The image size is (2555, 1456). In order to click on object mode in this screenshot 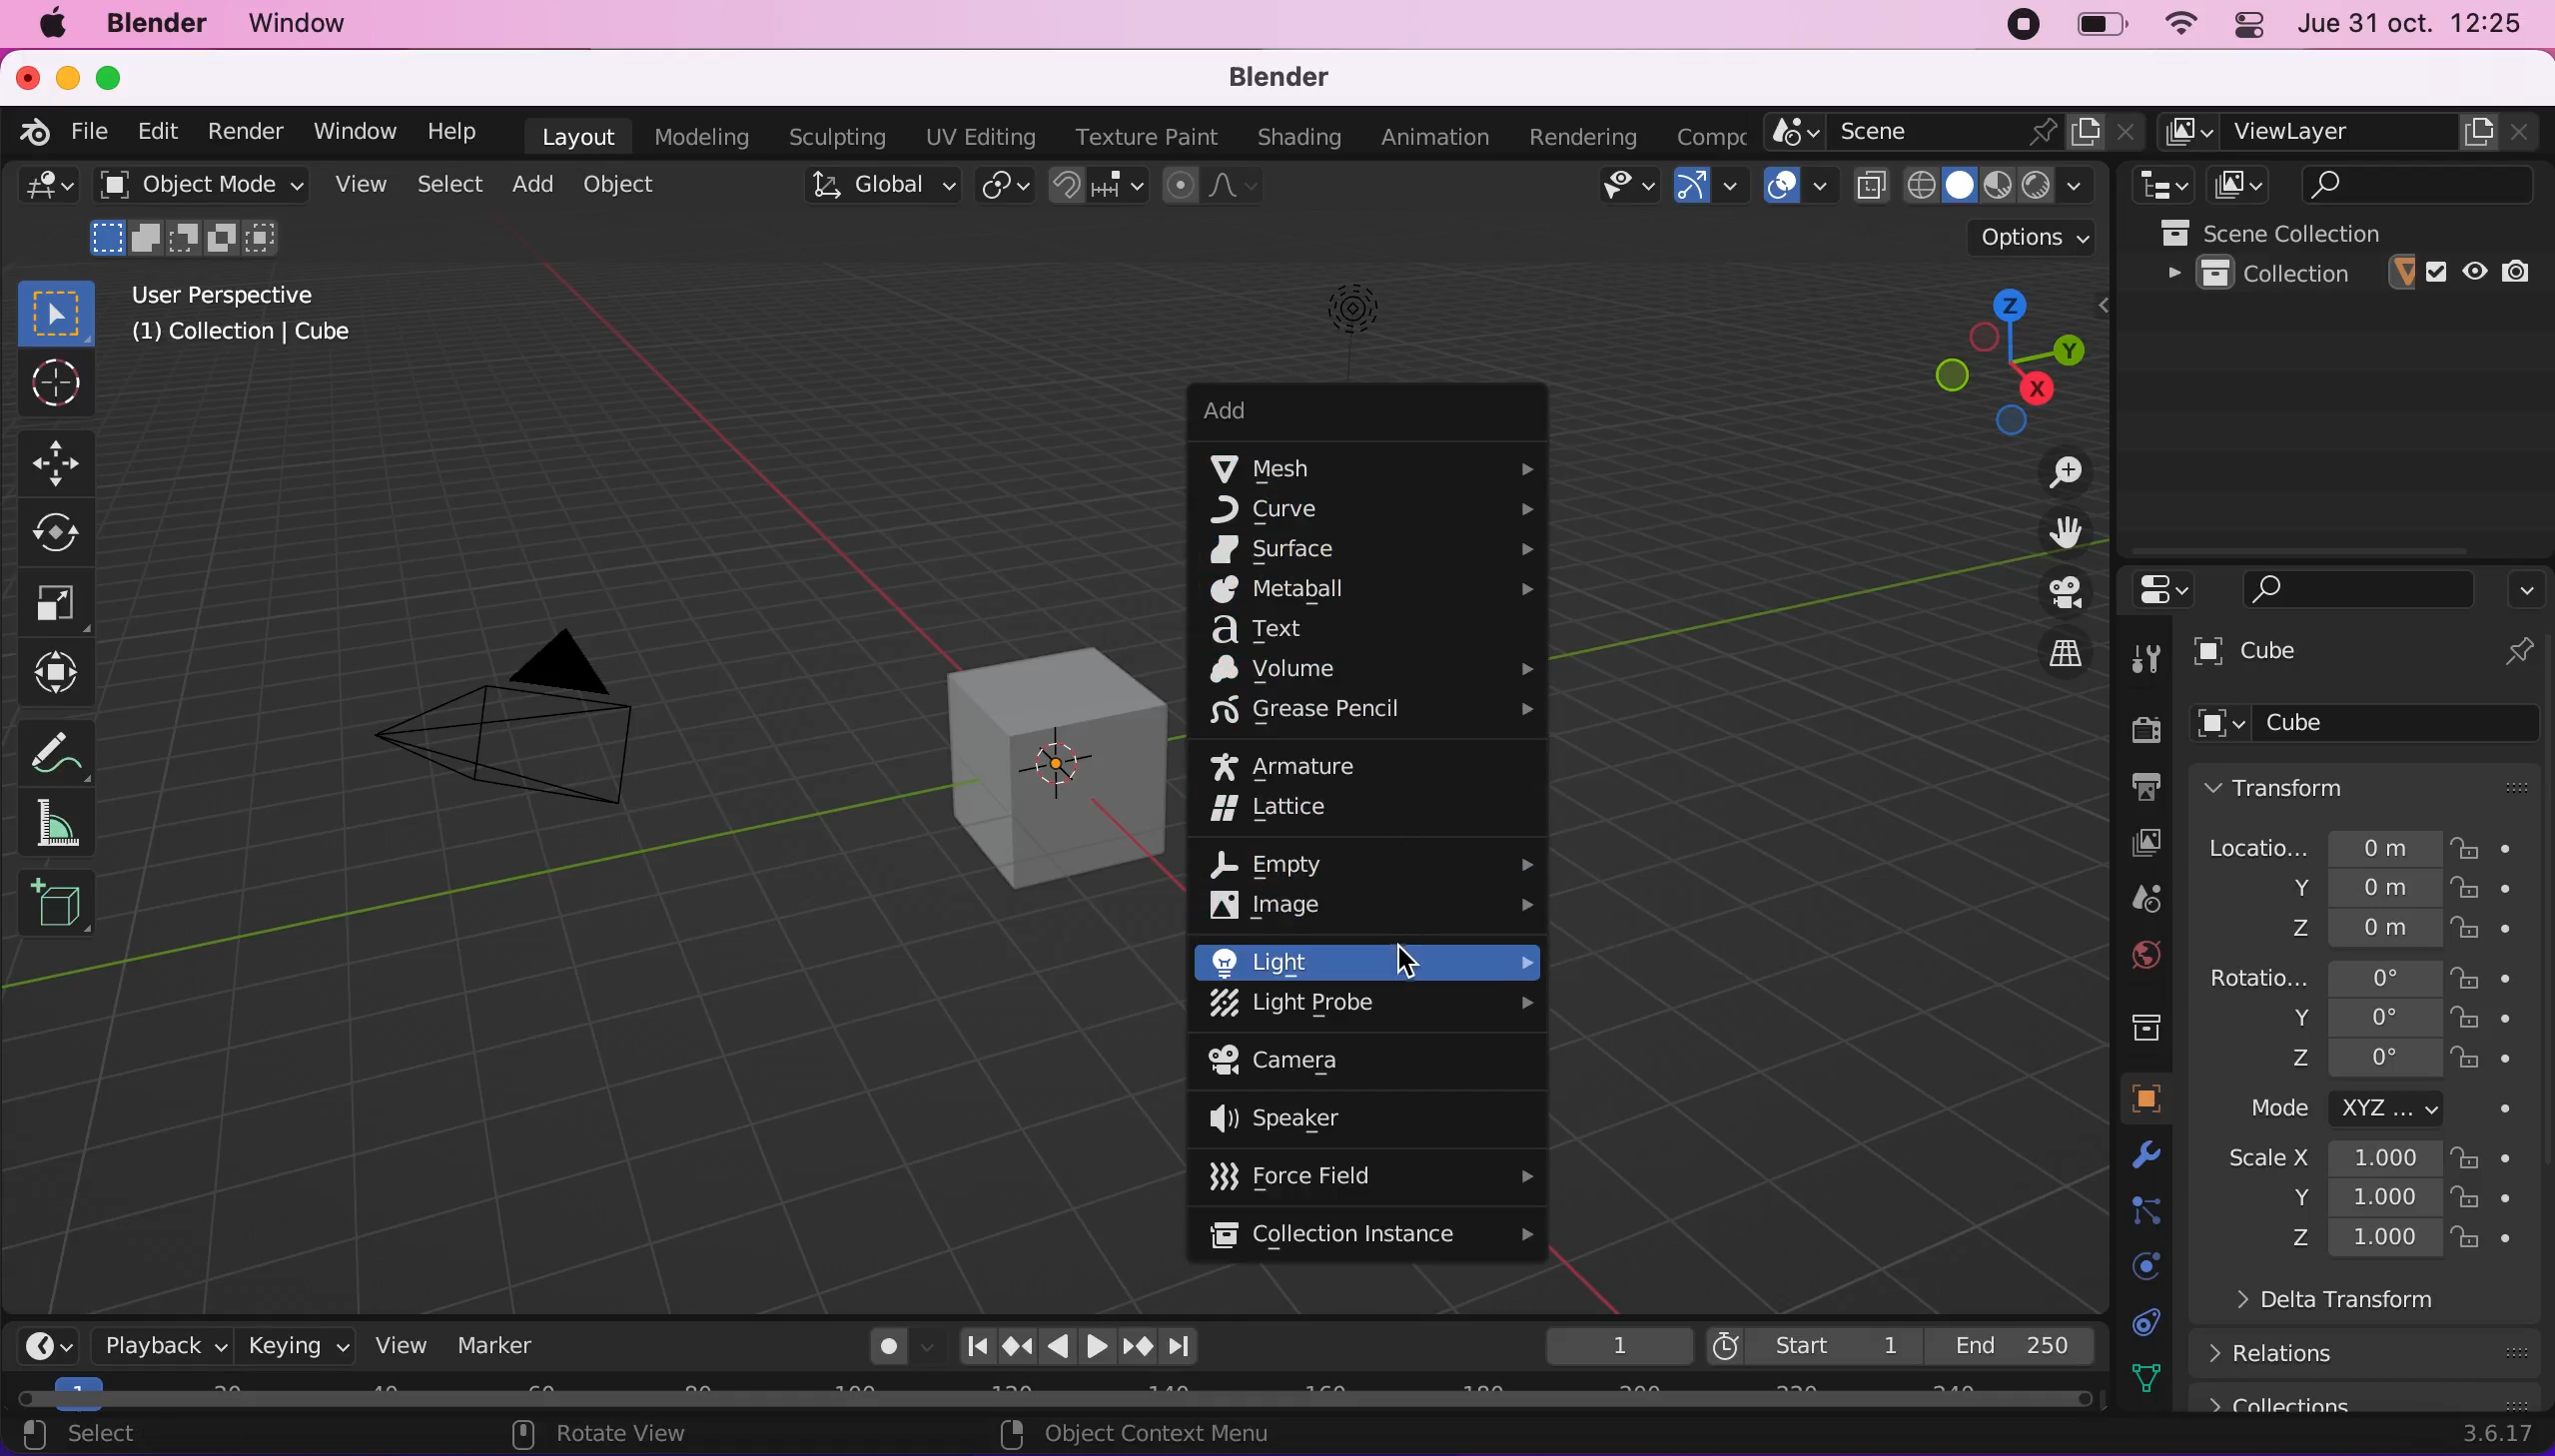, I will do `click(201, 217)`.